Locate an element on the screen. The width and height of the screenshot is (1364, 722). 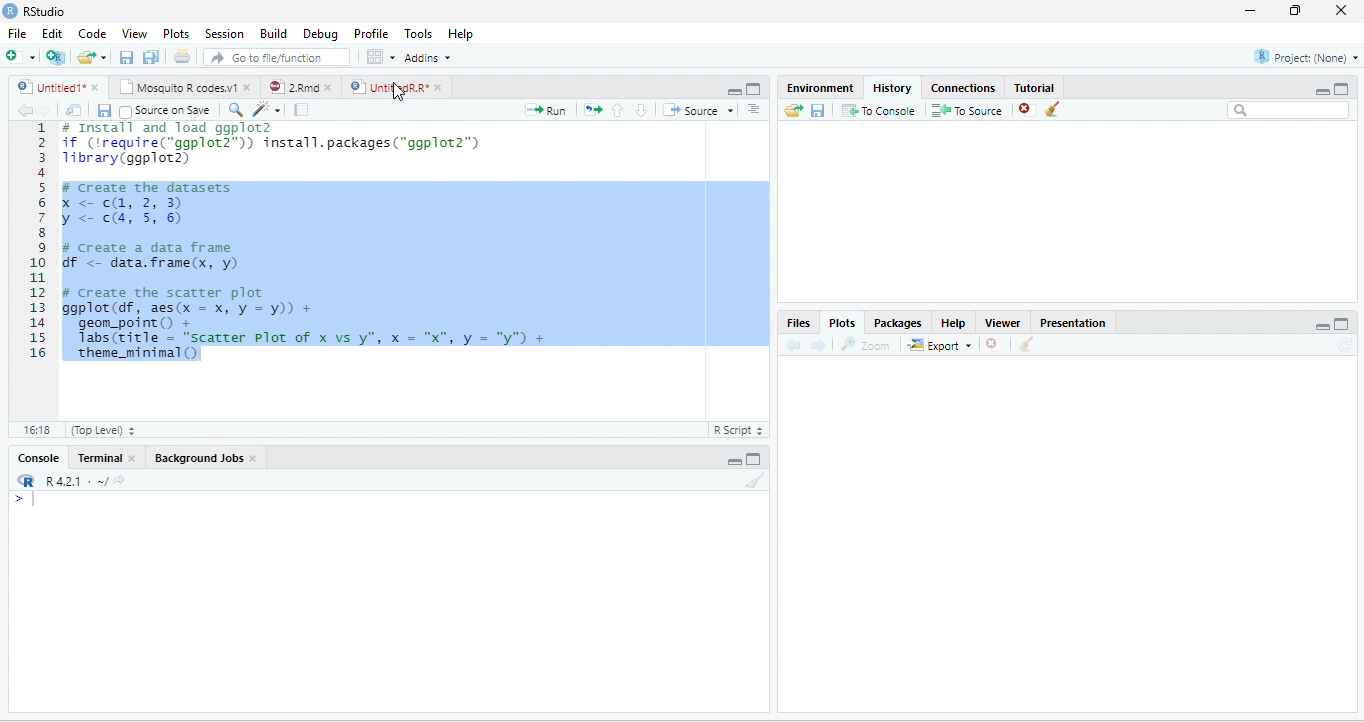
Save current document is located at coordinates (104, 111).